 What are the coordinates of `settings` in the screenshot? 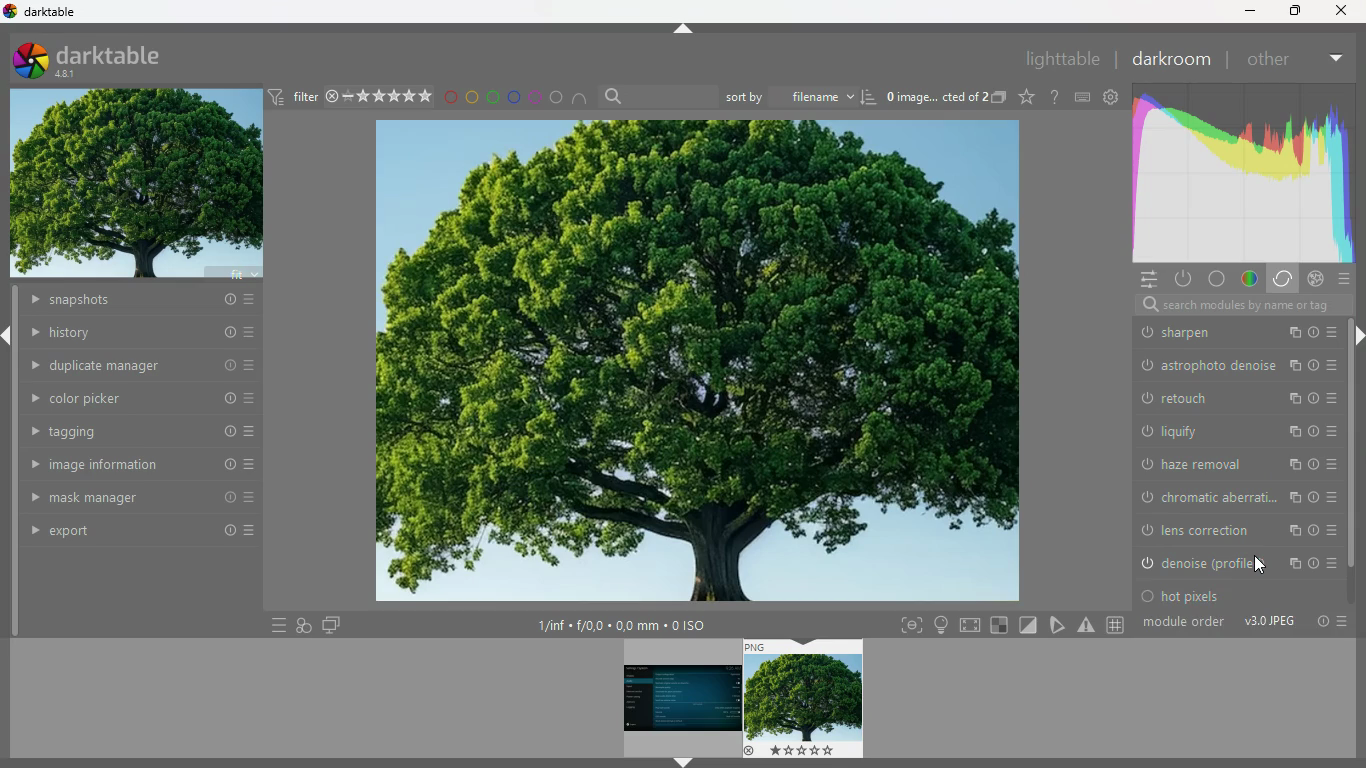 It's located at (1147, 279).